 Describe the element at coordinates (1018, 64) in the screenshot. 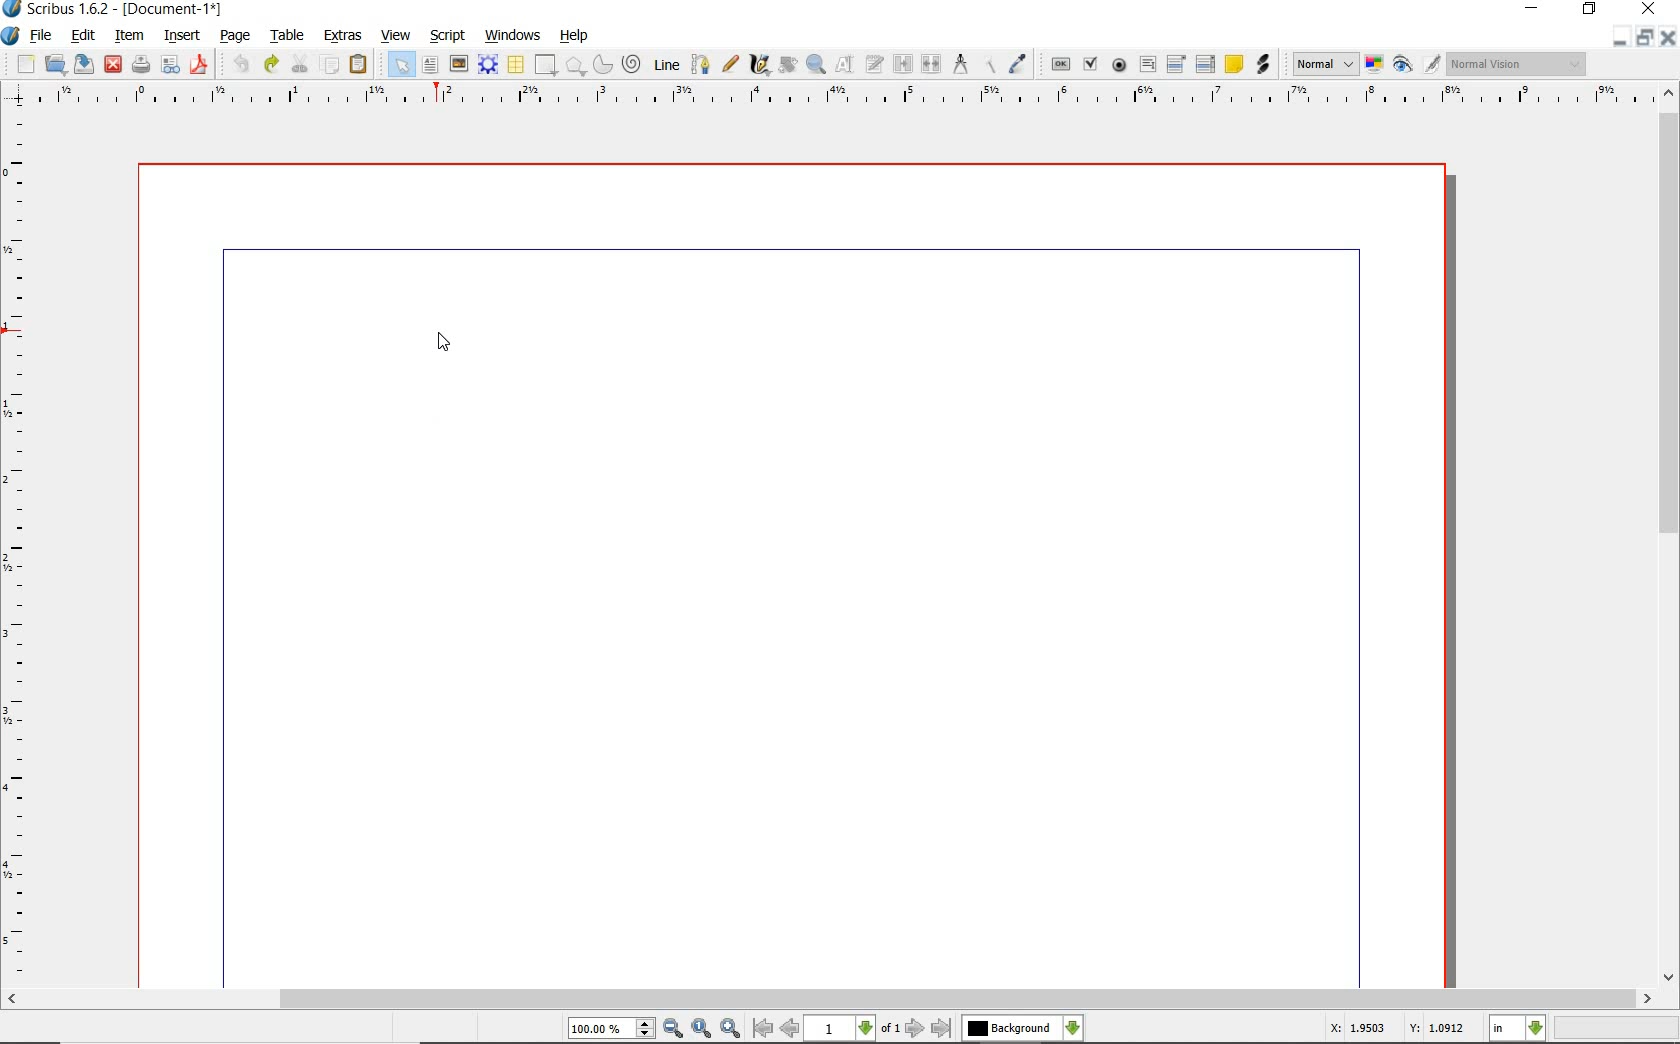

I see `eye dropper` at that location.